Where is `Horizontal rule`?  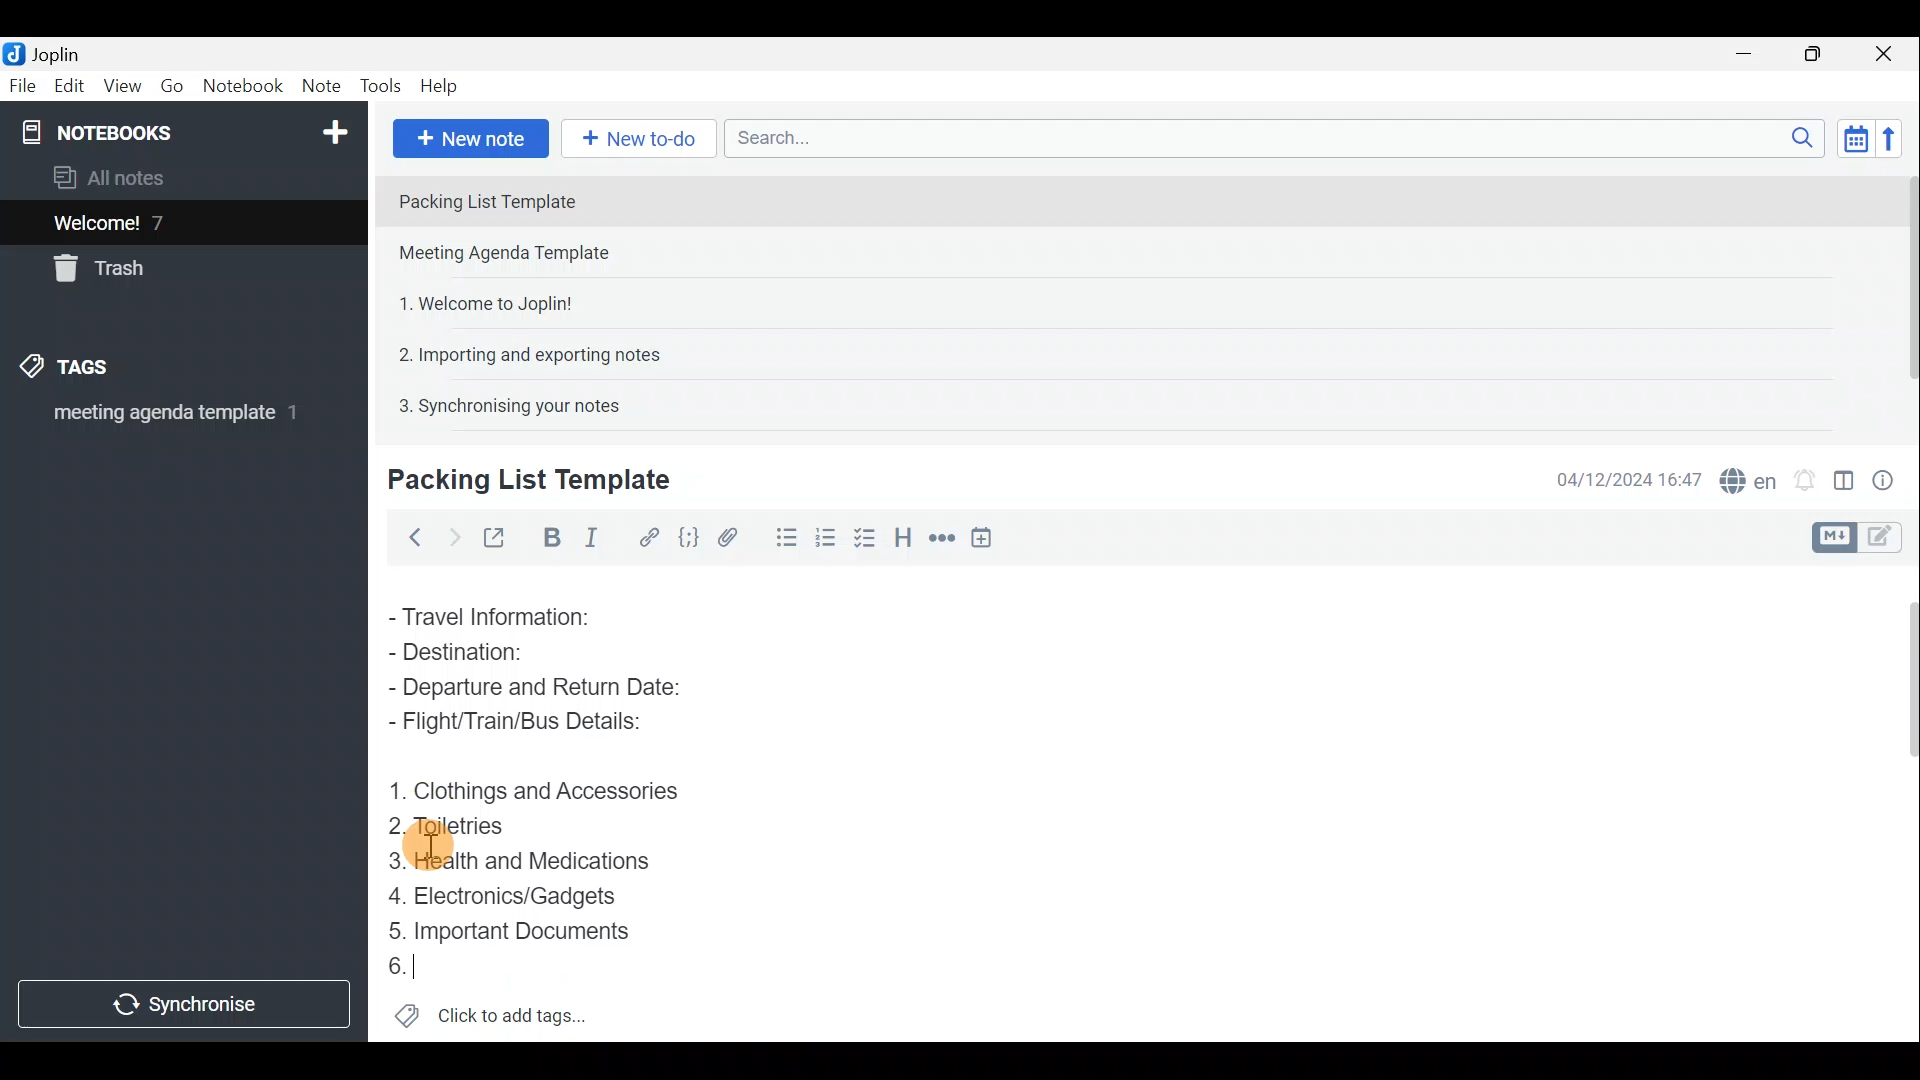
Horizontal rule is located at coordinates (939, 538).